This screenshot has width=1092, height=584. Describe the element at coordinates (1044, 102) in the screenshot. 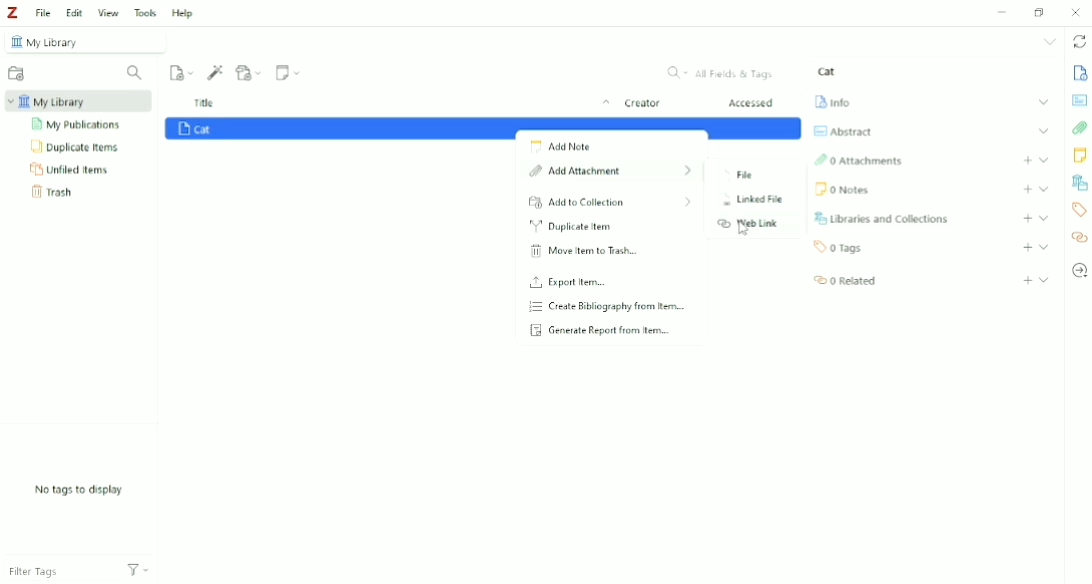

I see `Expand section` at that location.